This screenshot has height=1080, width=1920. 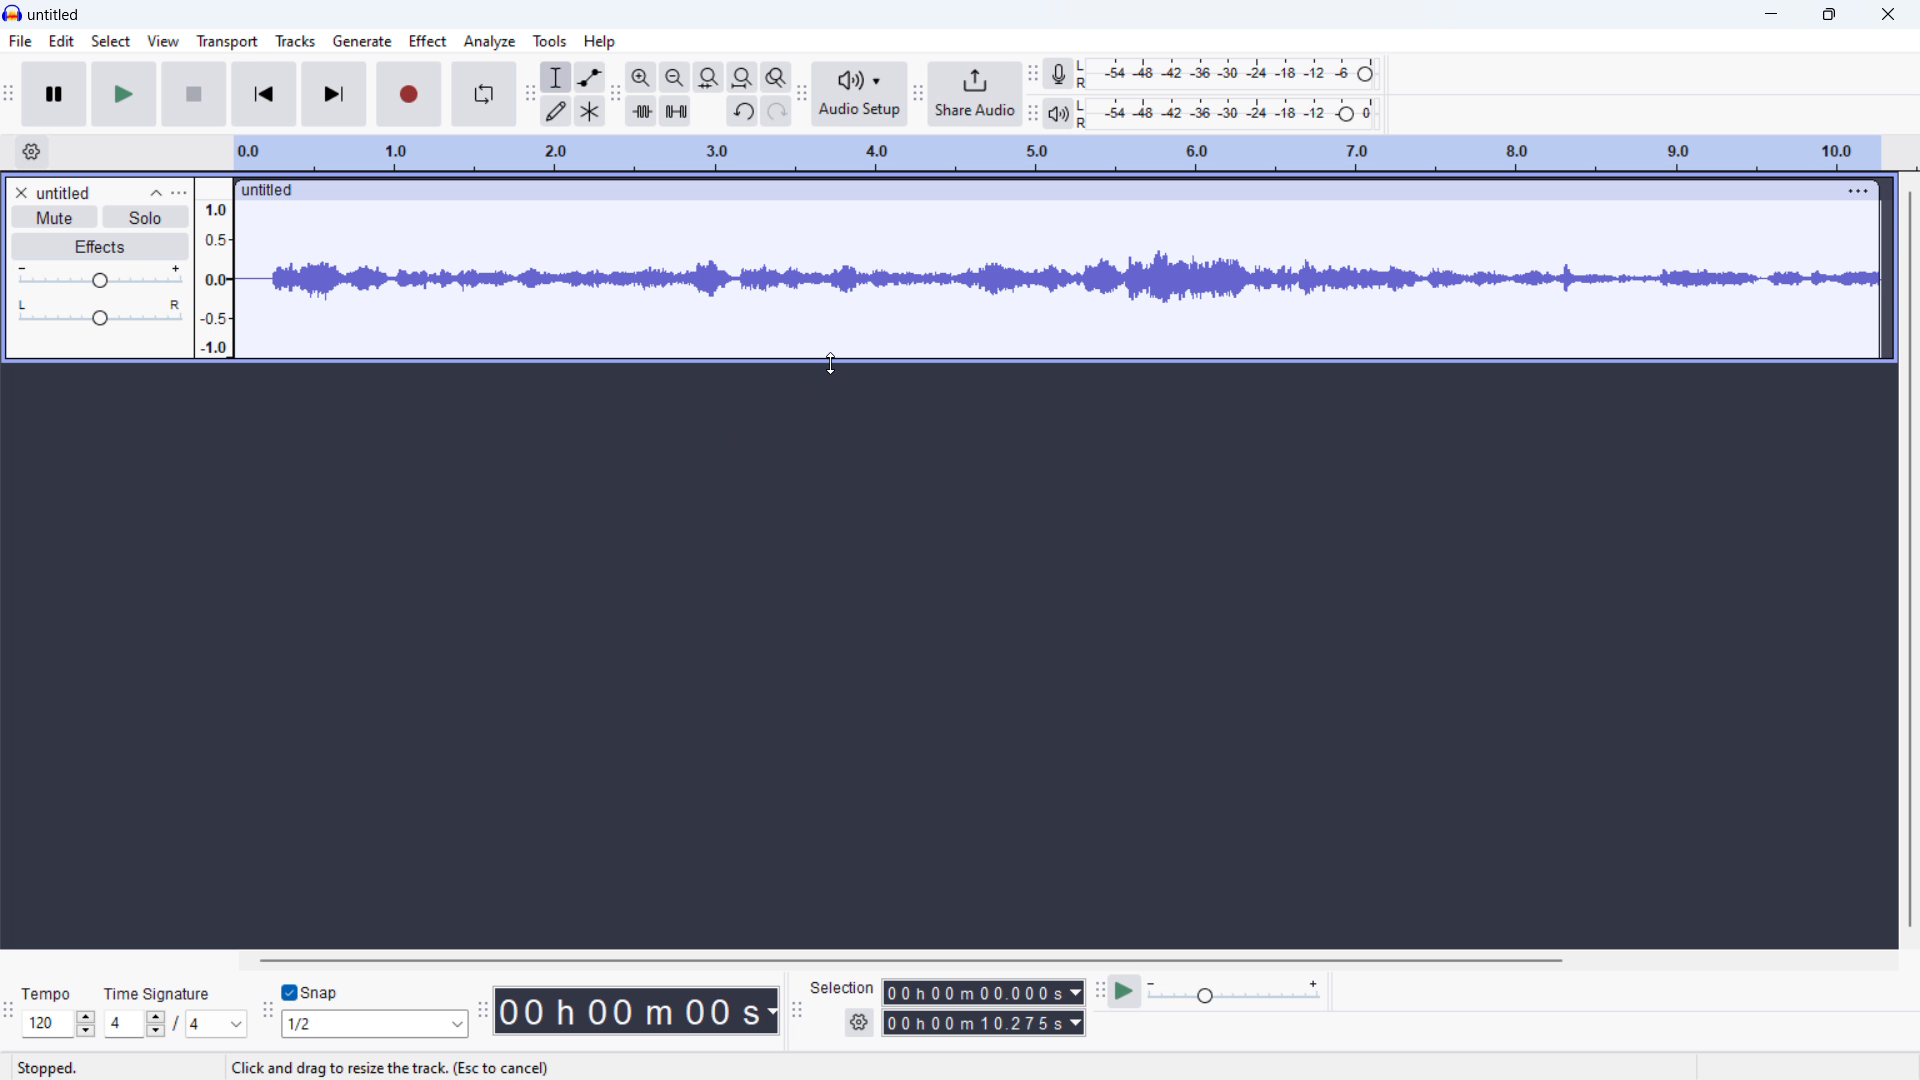 What do you see at coordinates (101, 277) in the screenshot?
I see `gain` at bounding box center [101, 277].